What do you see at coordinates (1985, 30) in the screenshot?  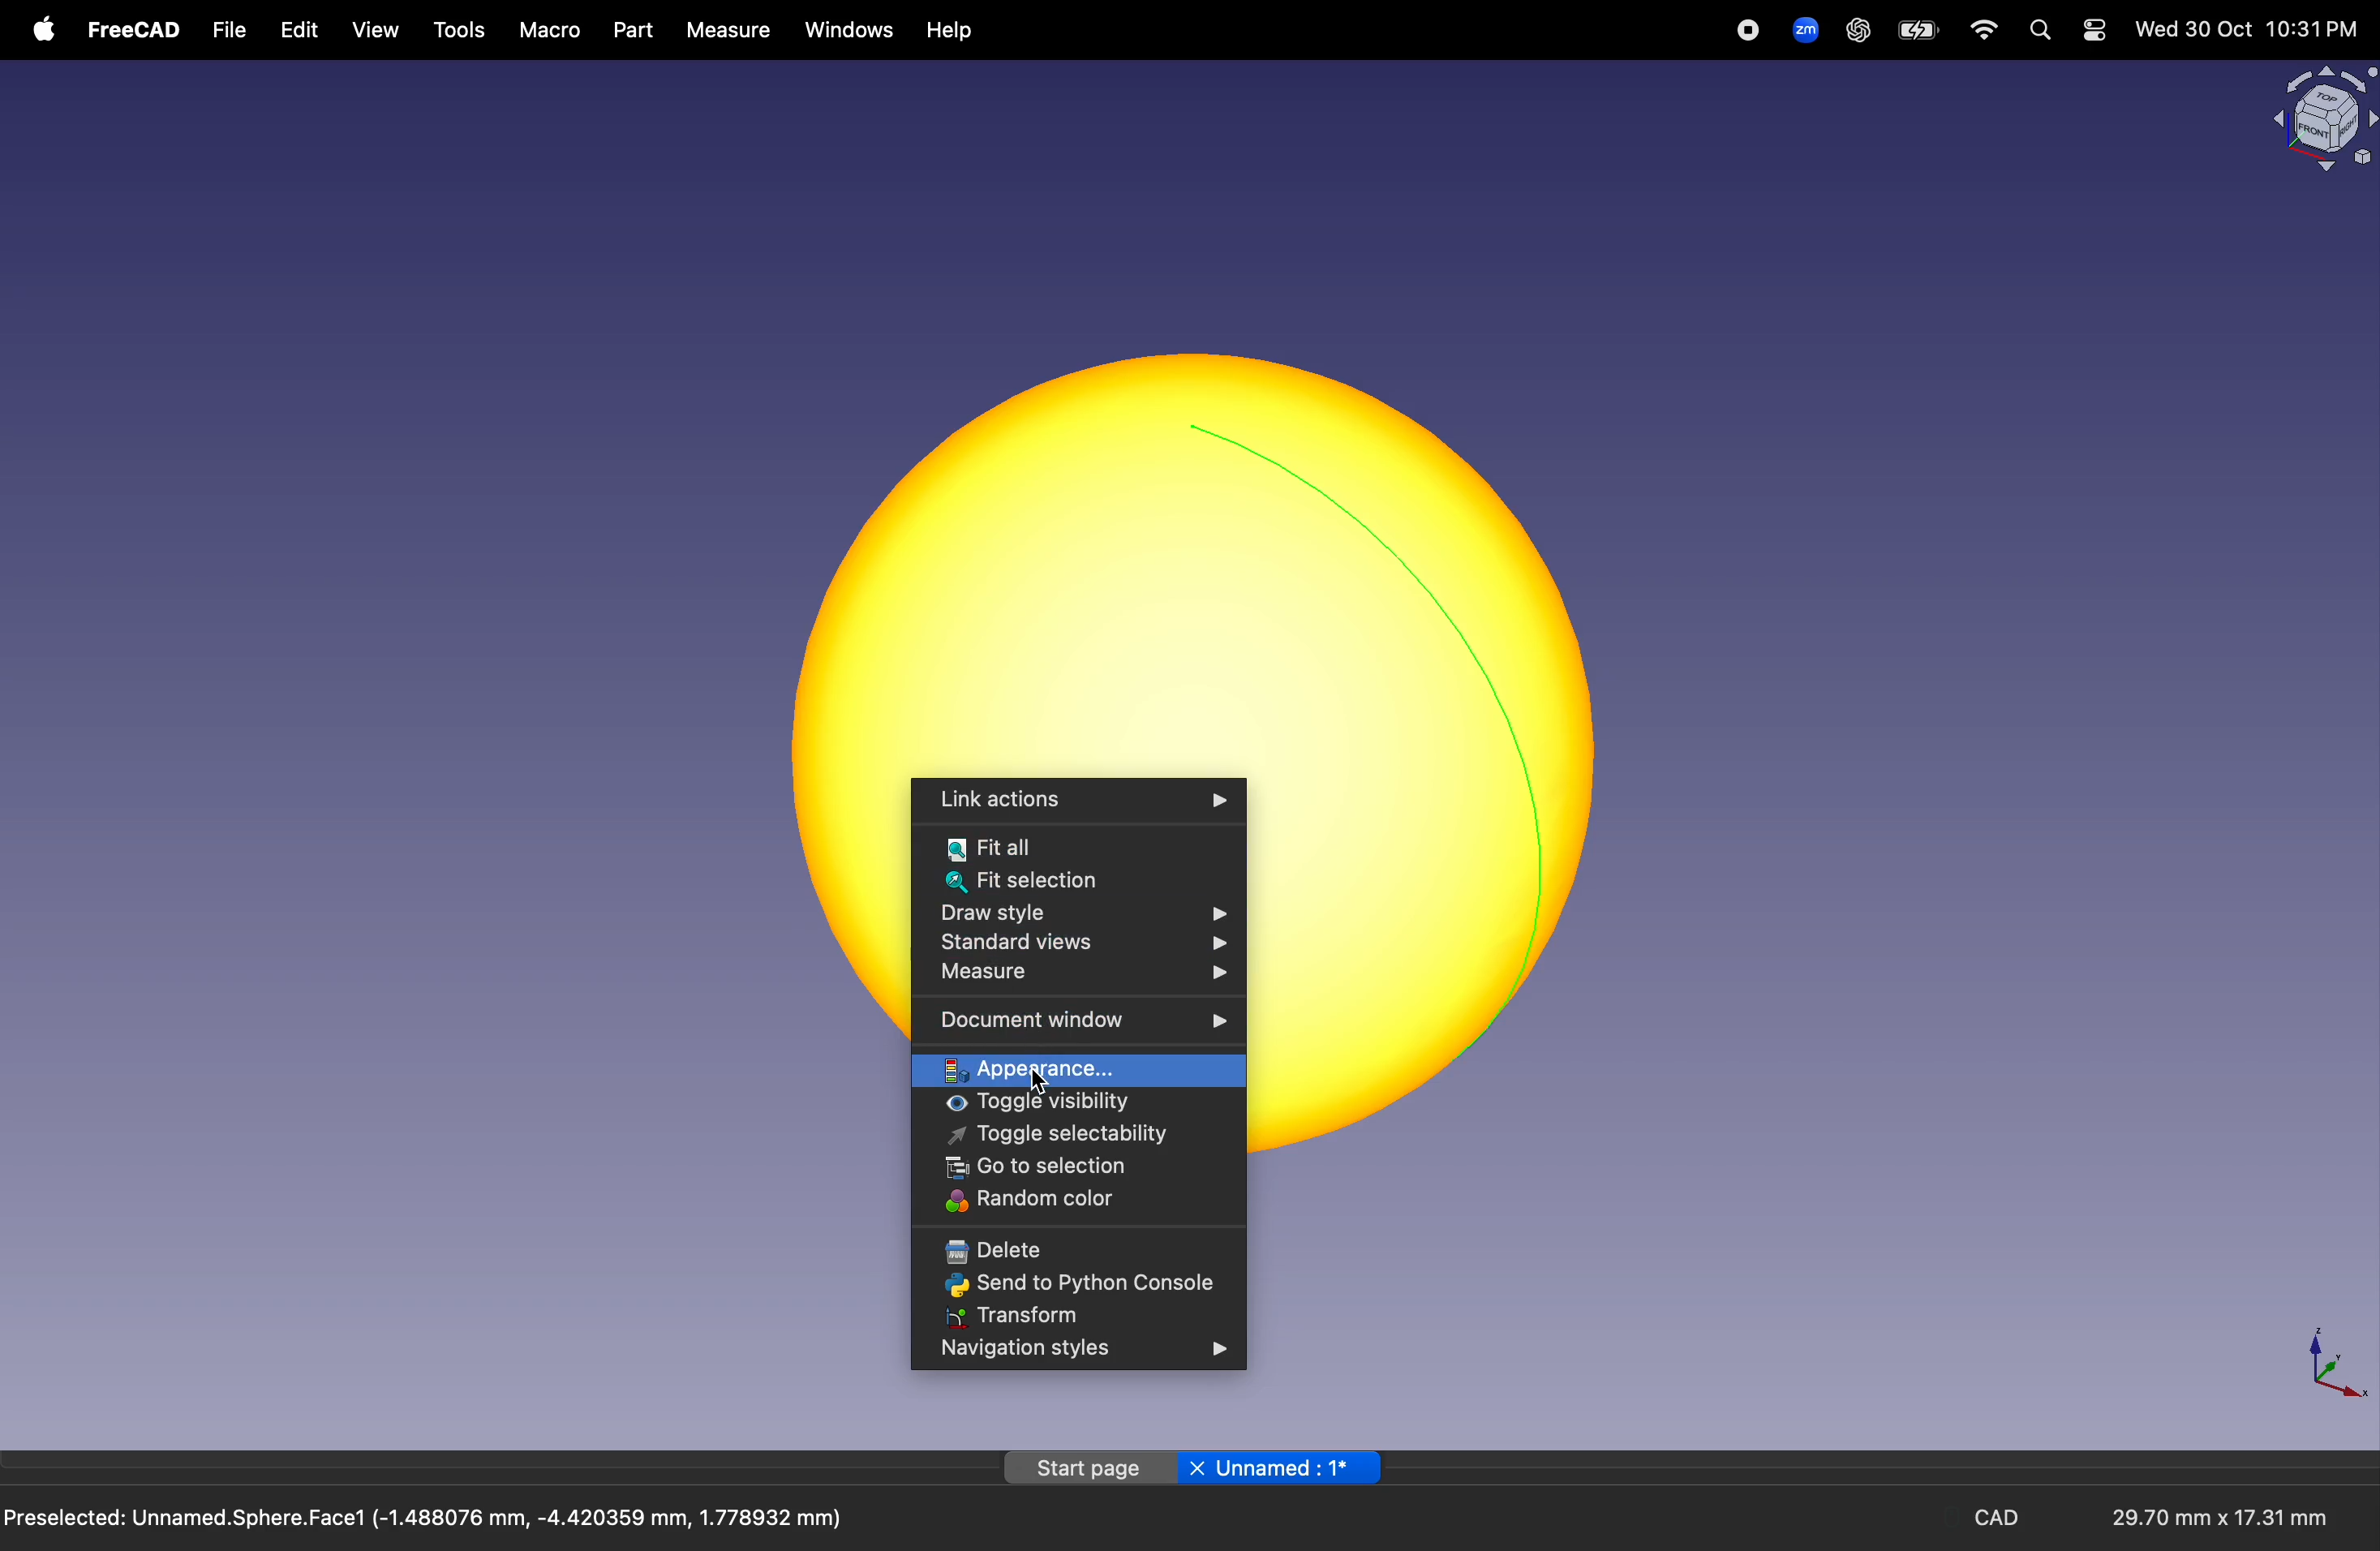 I see `wifi` at bounding box center [1985, 30].